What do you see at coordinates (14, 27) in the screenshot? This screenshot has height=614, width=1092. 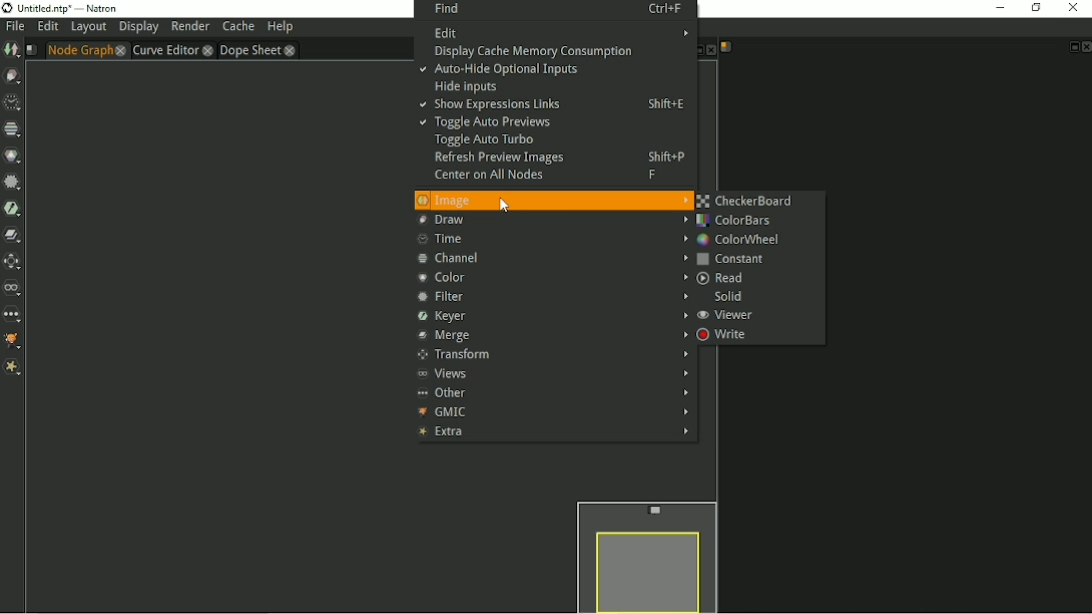 I see `File` at bounding box center [14, 27].